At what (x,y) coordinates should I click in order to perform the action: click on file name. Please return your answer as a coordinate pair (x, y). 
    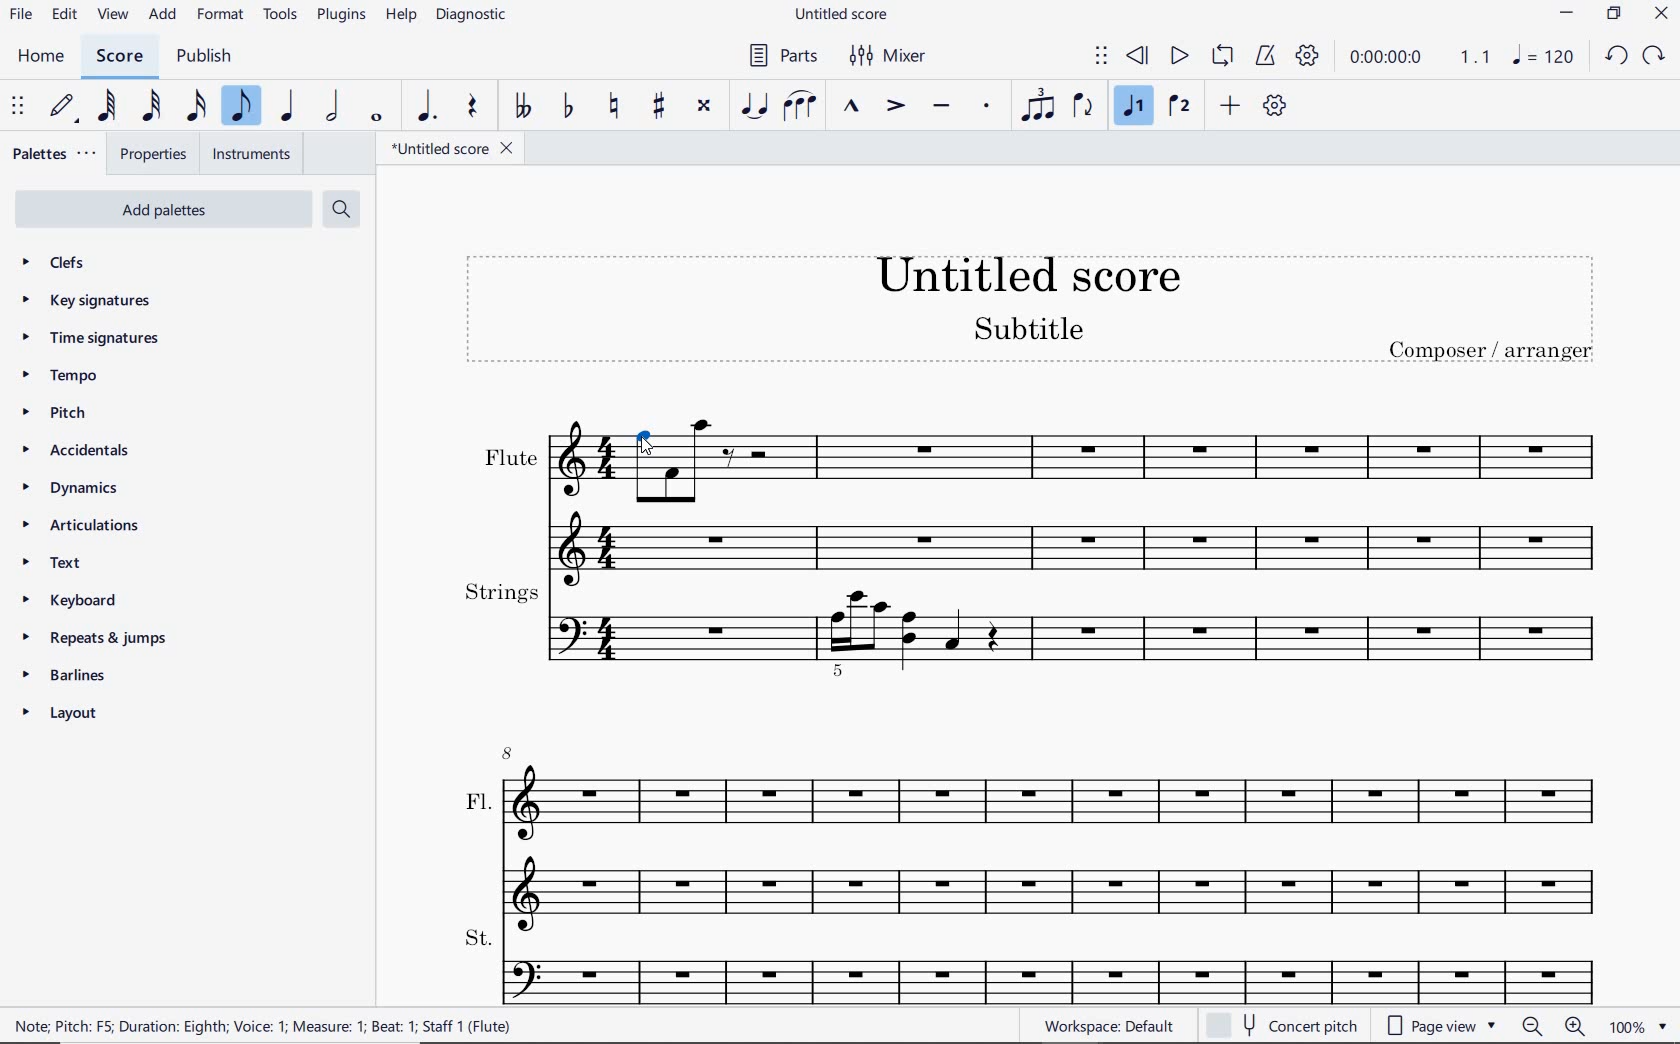
    Looking at the image, I should click on (844, 13).